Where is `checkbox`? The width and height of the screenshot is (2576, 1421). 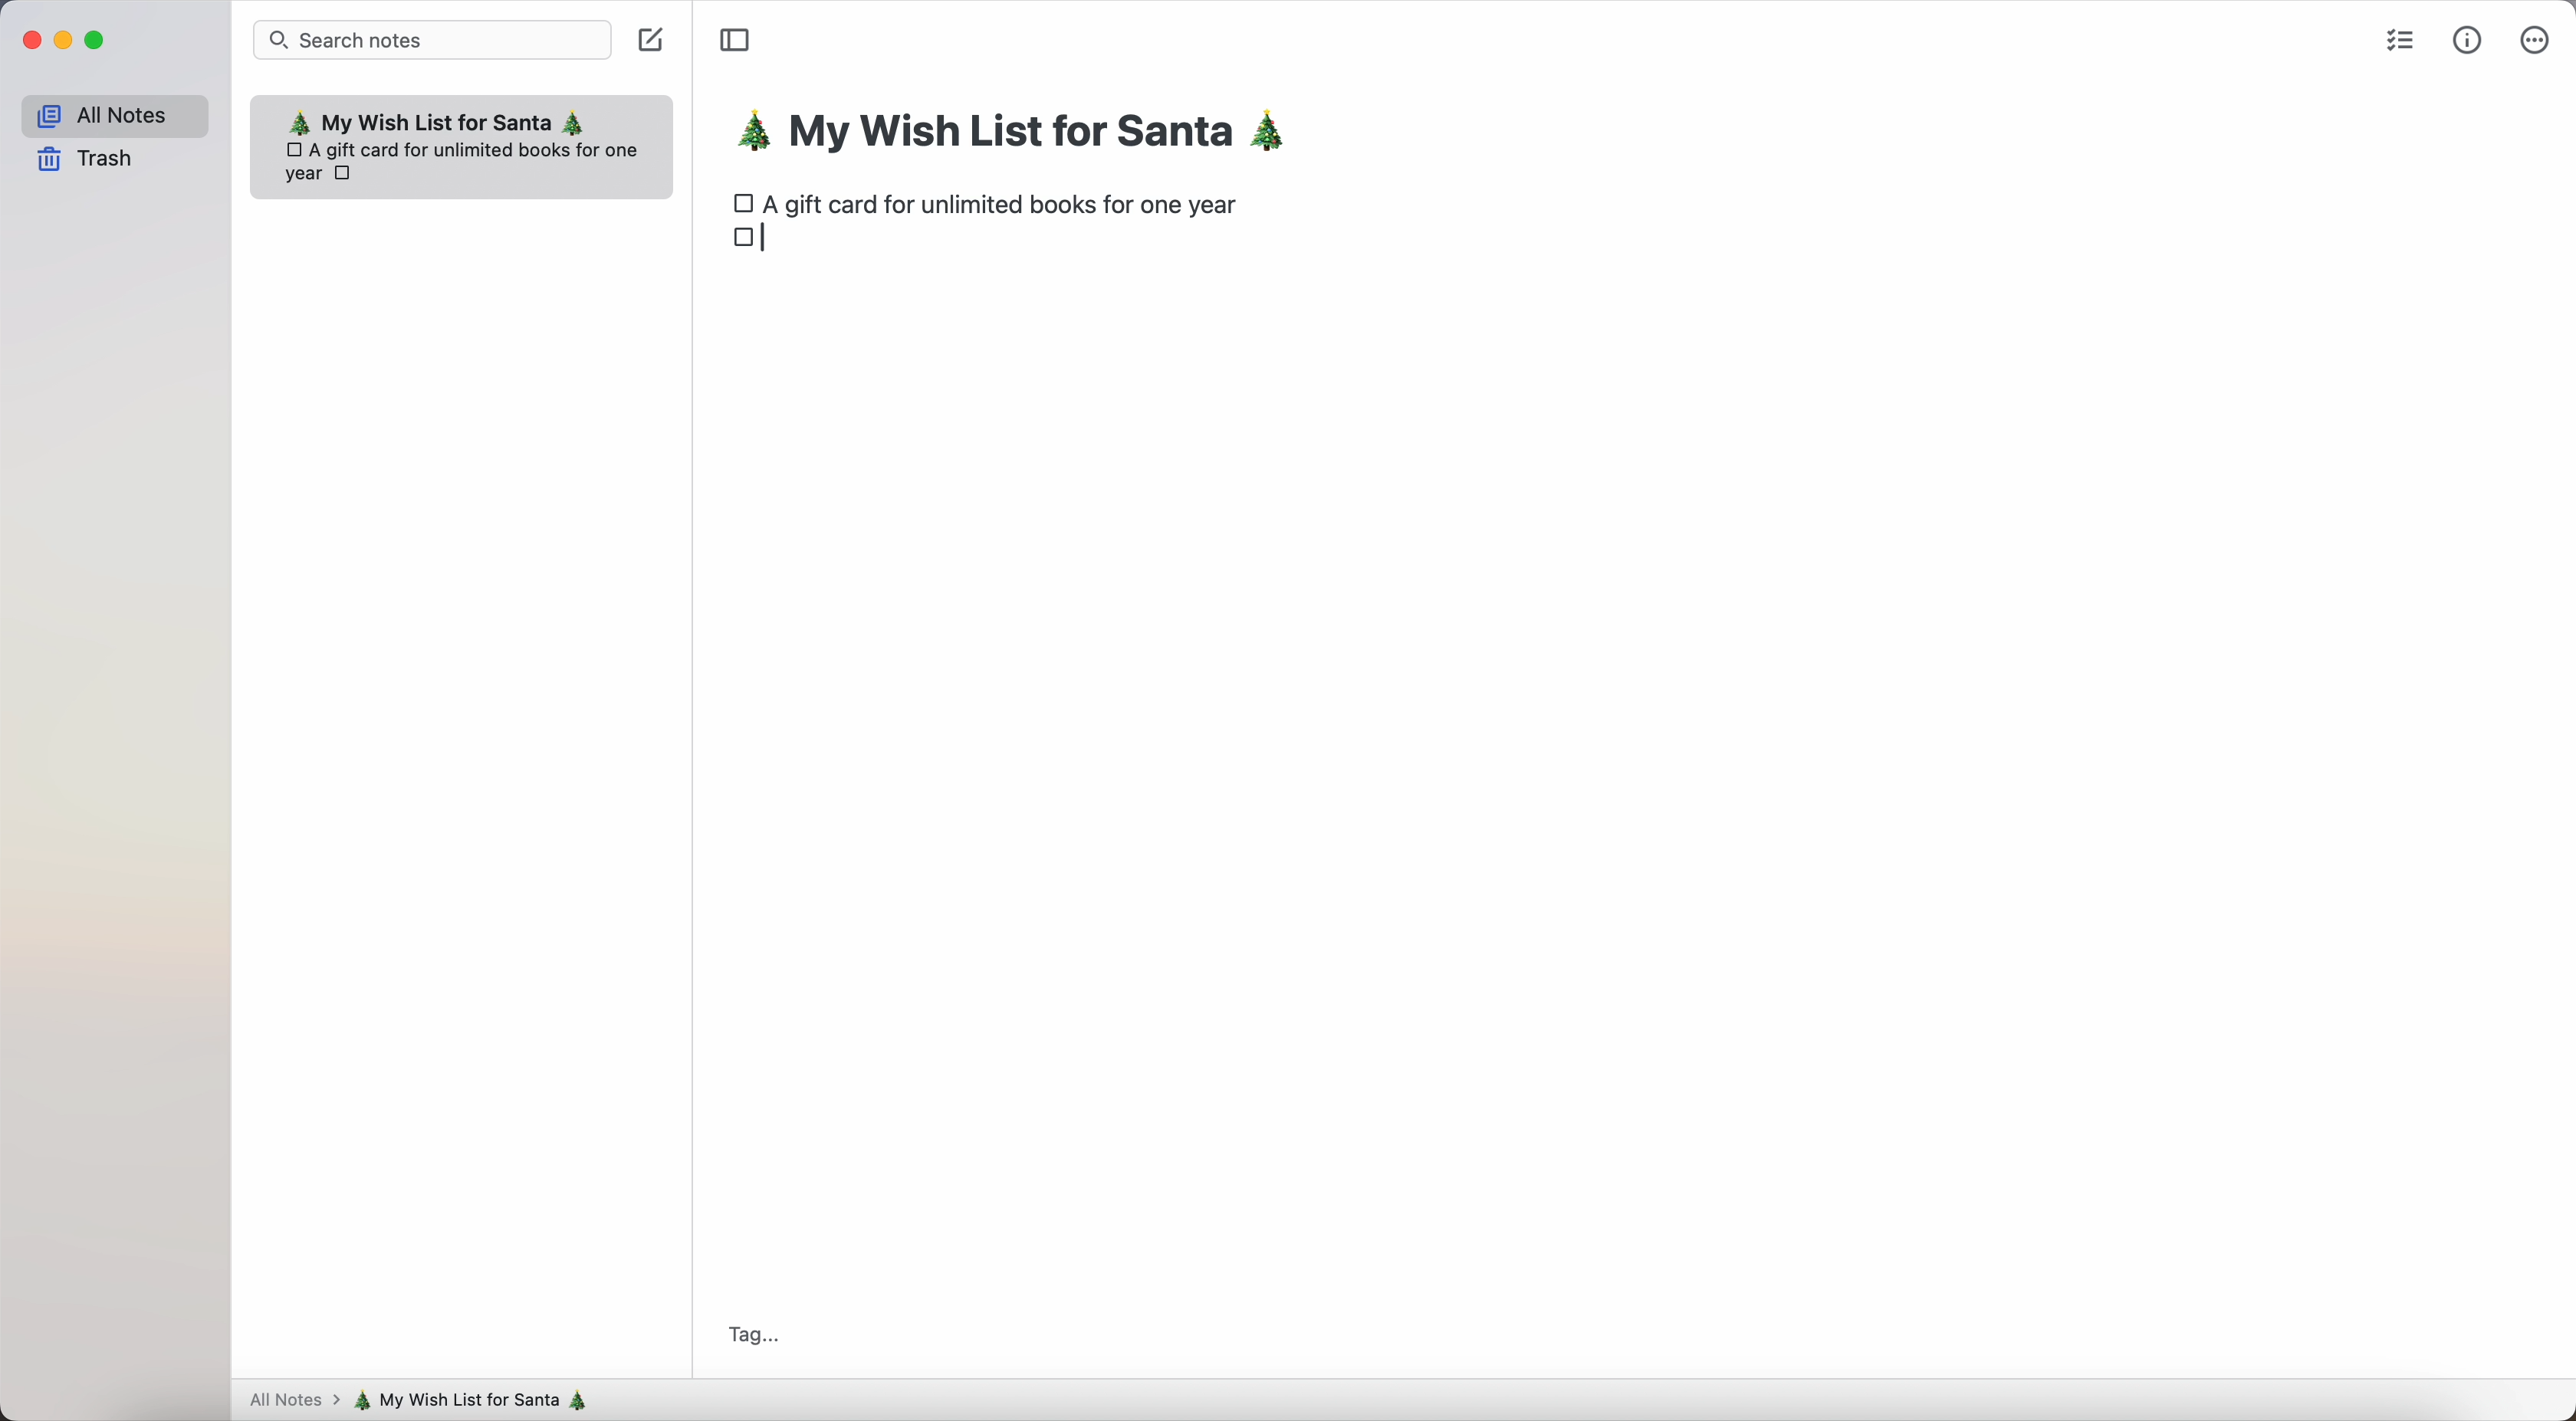
checkbox is located at coordinates (742, 201).